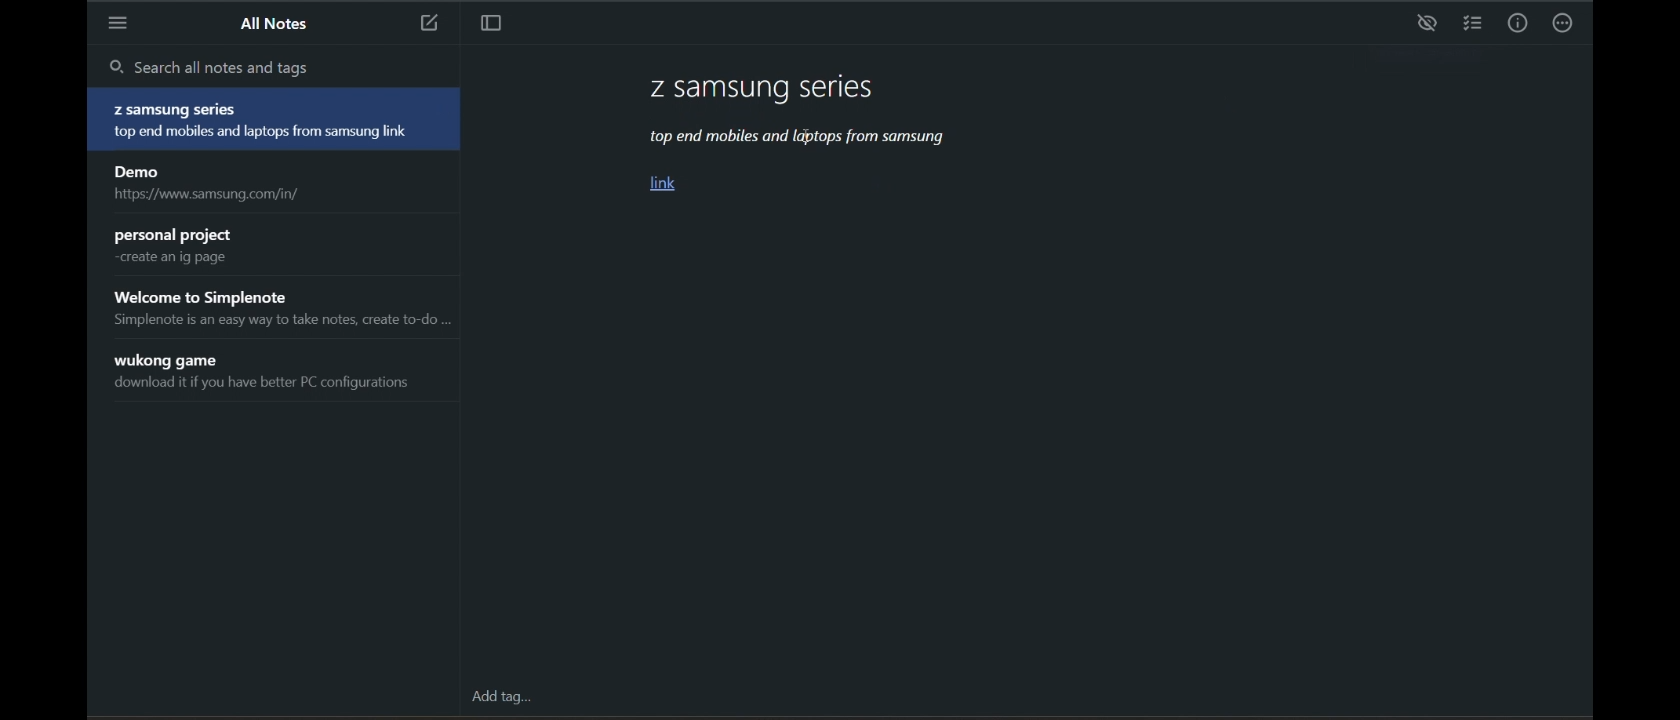  Describe the element at coordinates (276, 121) in the screenshot. I see `Z samsung series top end mobiles and laptops from samsung` at that location.